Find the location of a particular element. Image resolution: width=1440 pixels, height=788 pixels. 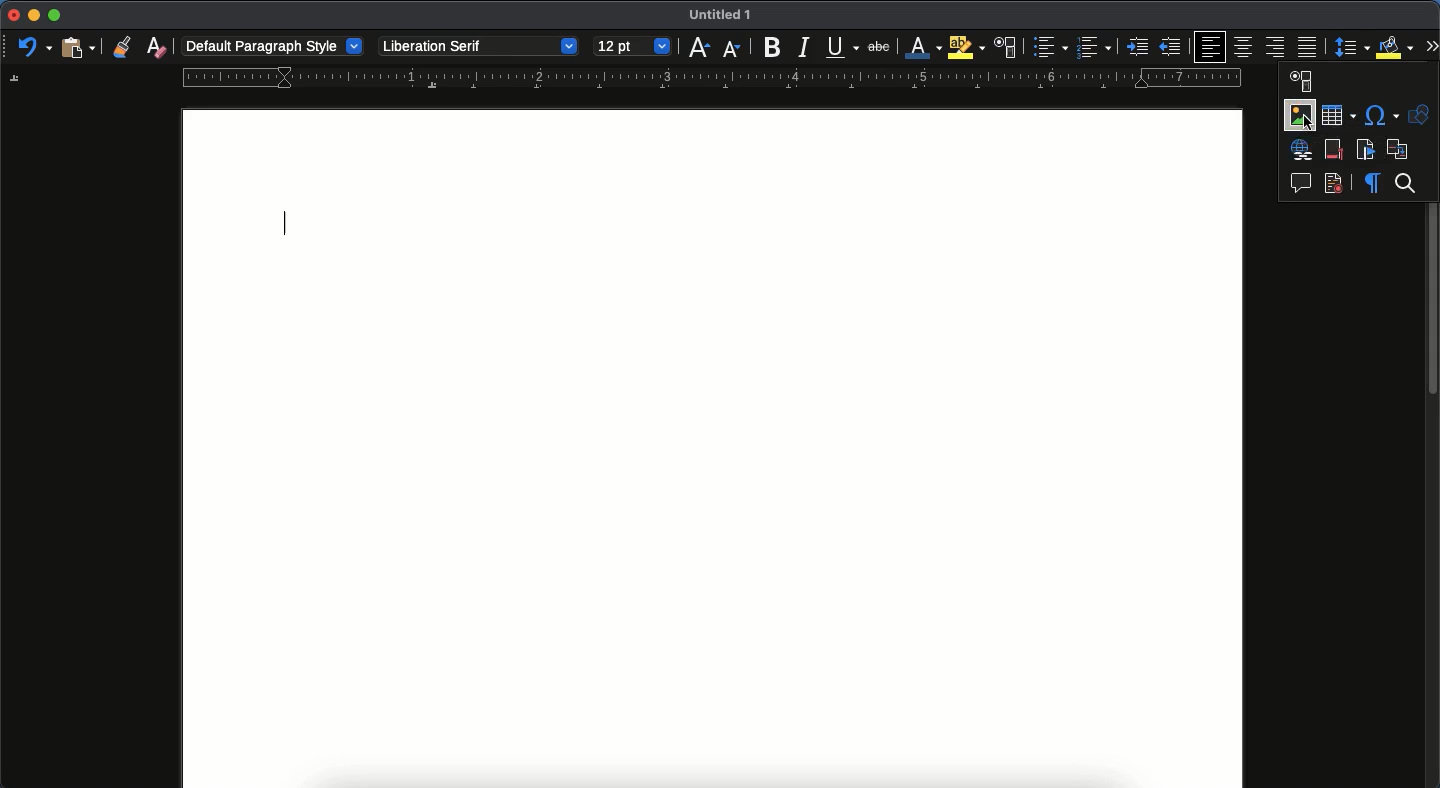

fill color  is located at coordinates (1395, 46).